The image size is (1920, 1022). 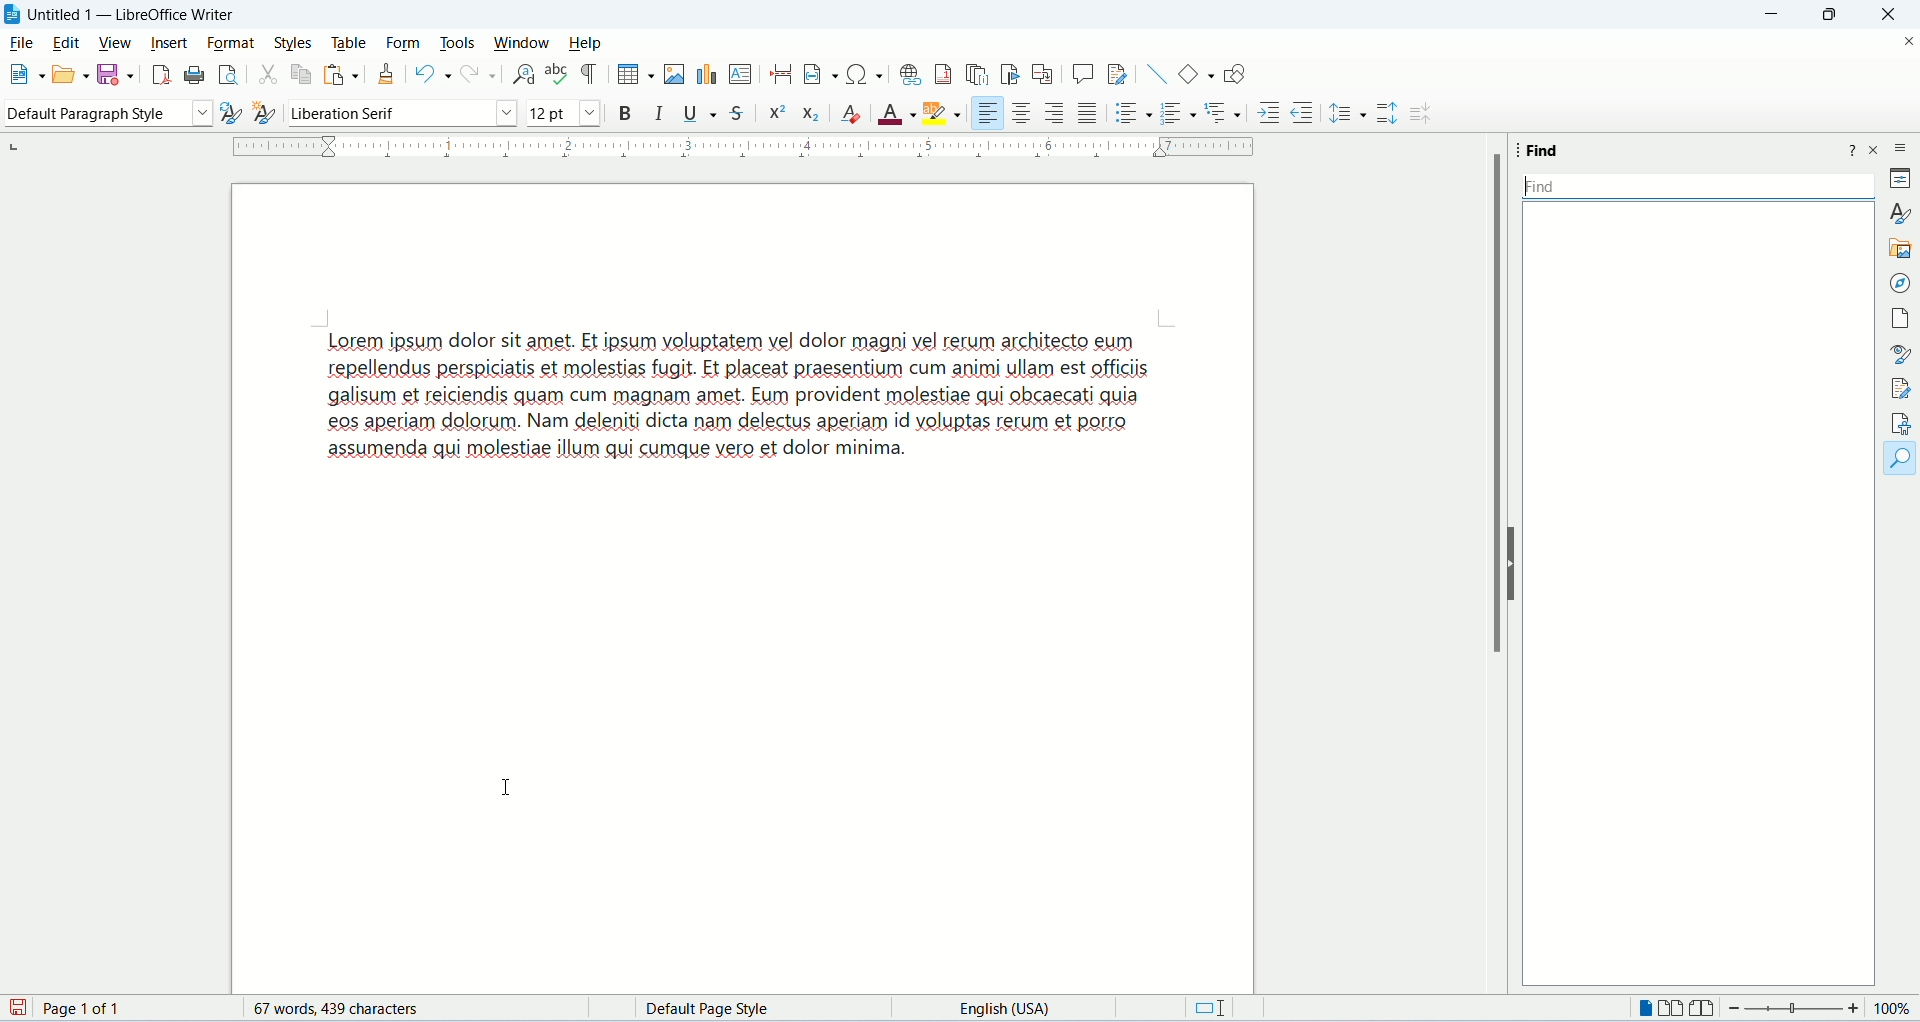 I want to click on insert field, so click(x=811, y=76).